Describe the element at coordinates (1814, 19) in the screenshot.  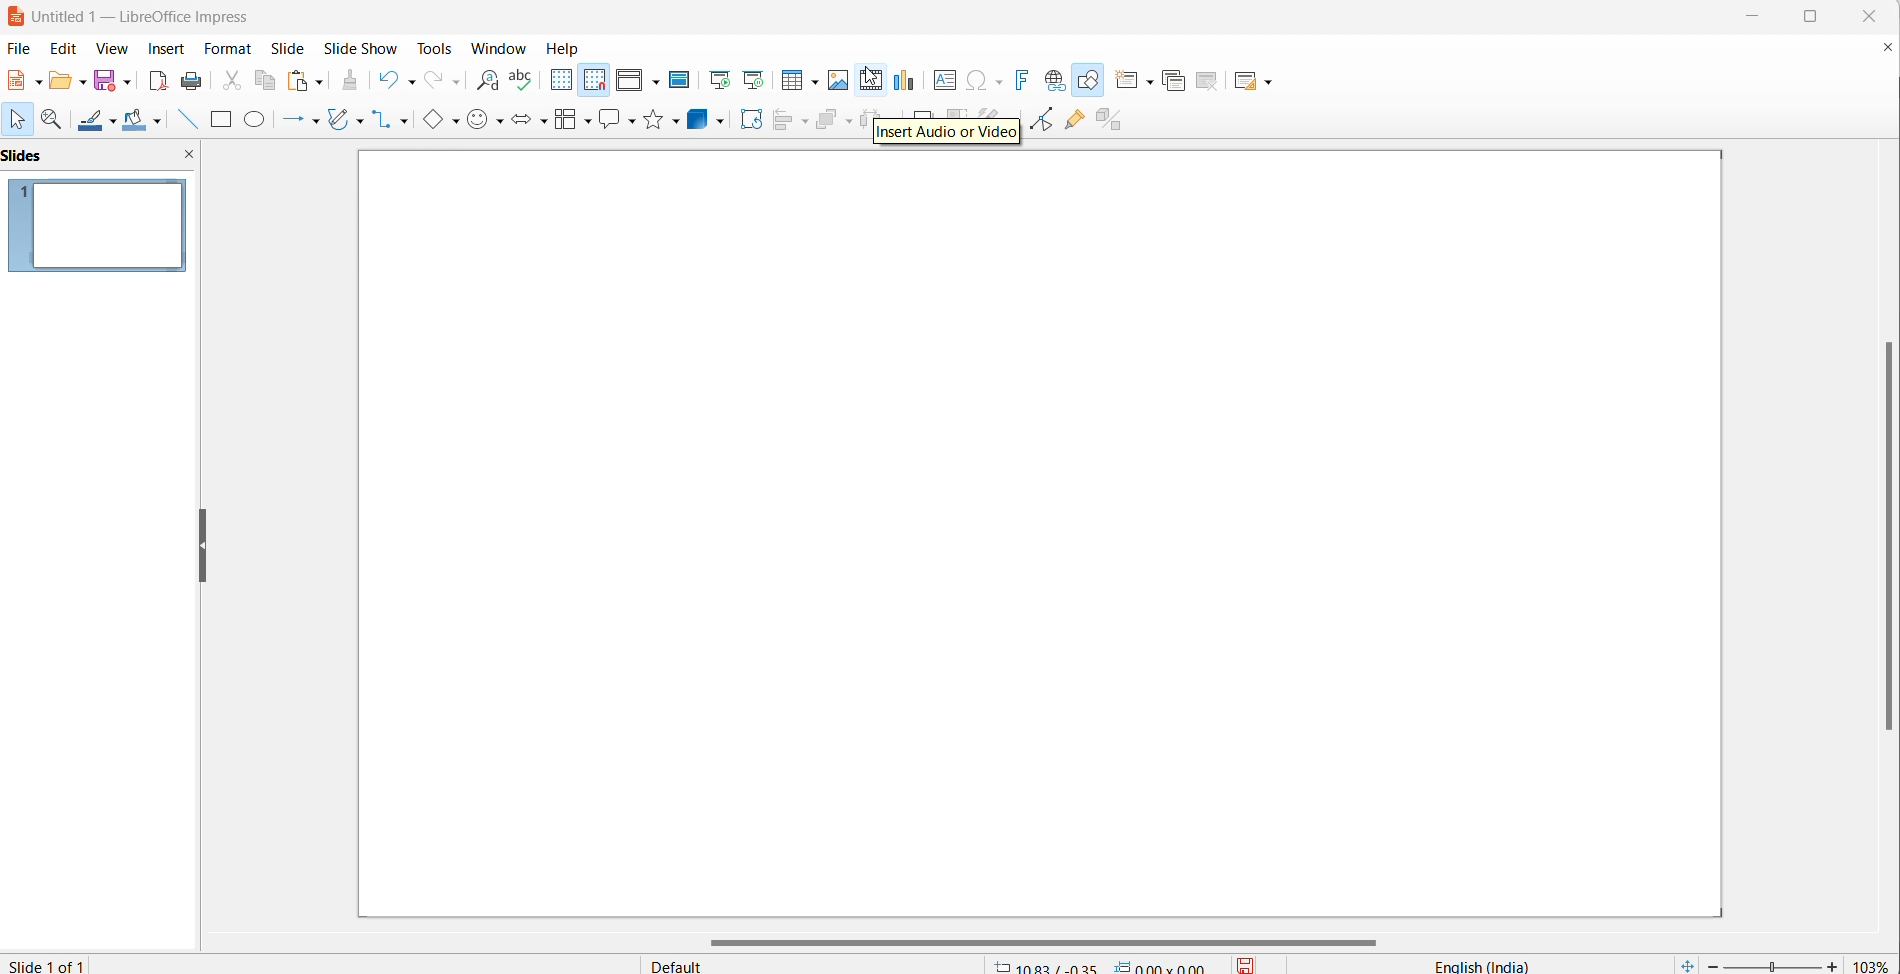
I see `maximize` at that location.